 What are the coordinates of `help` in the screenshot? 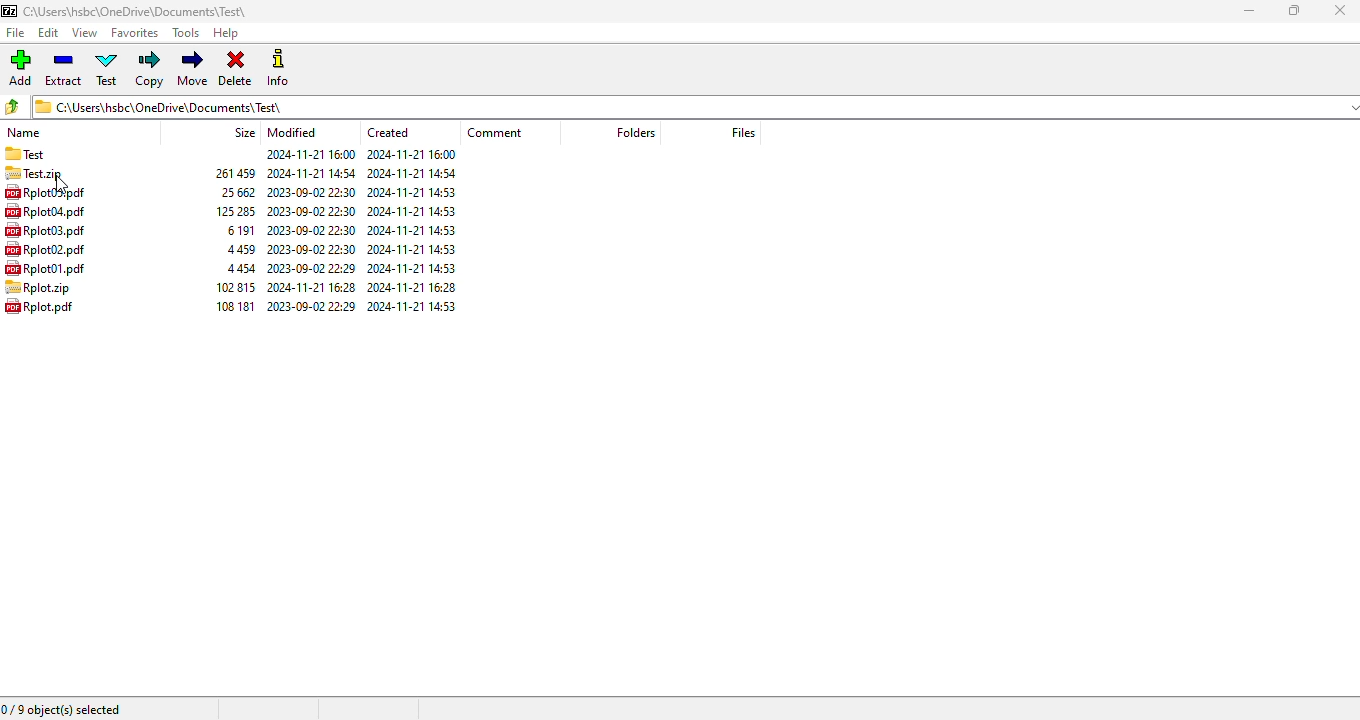 It's located at (225, 33).